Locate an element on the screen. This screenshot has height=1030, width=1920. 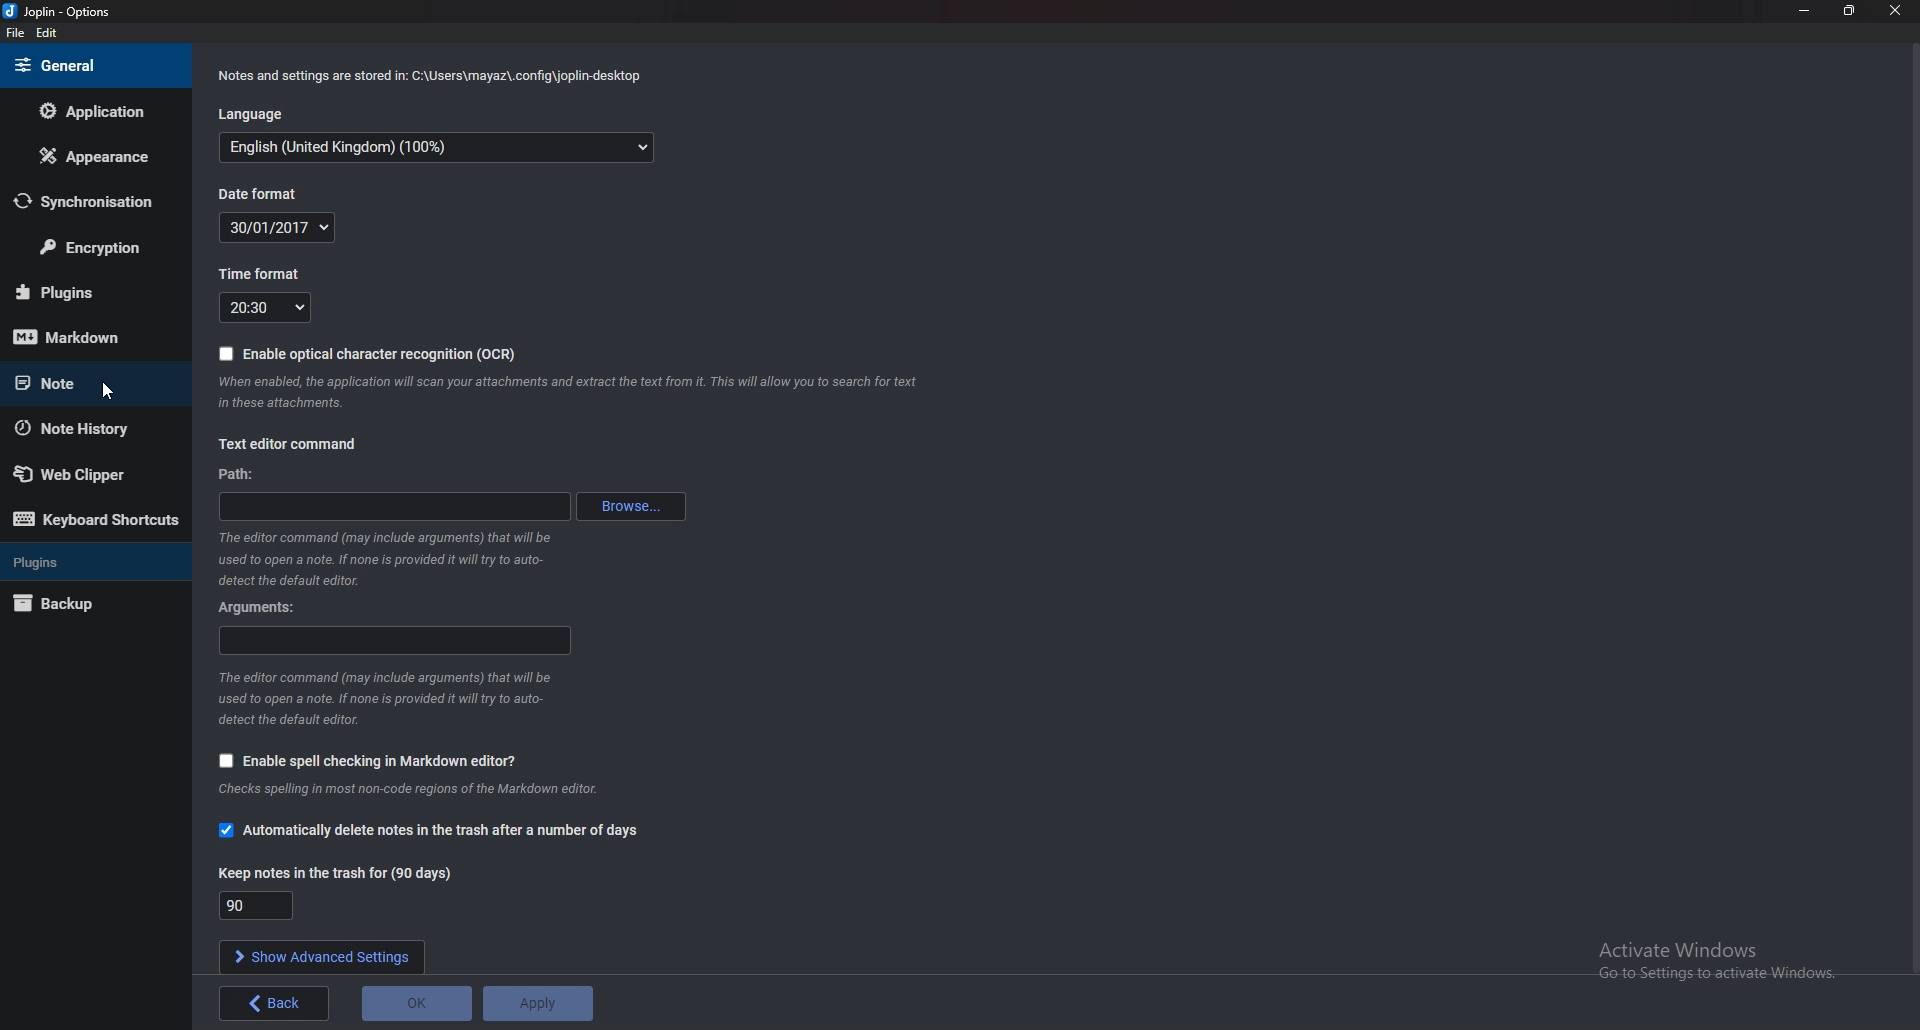
Application is located at coordinates (90, 111).